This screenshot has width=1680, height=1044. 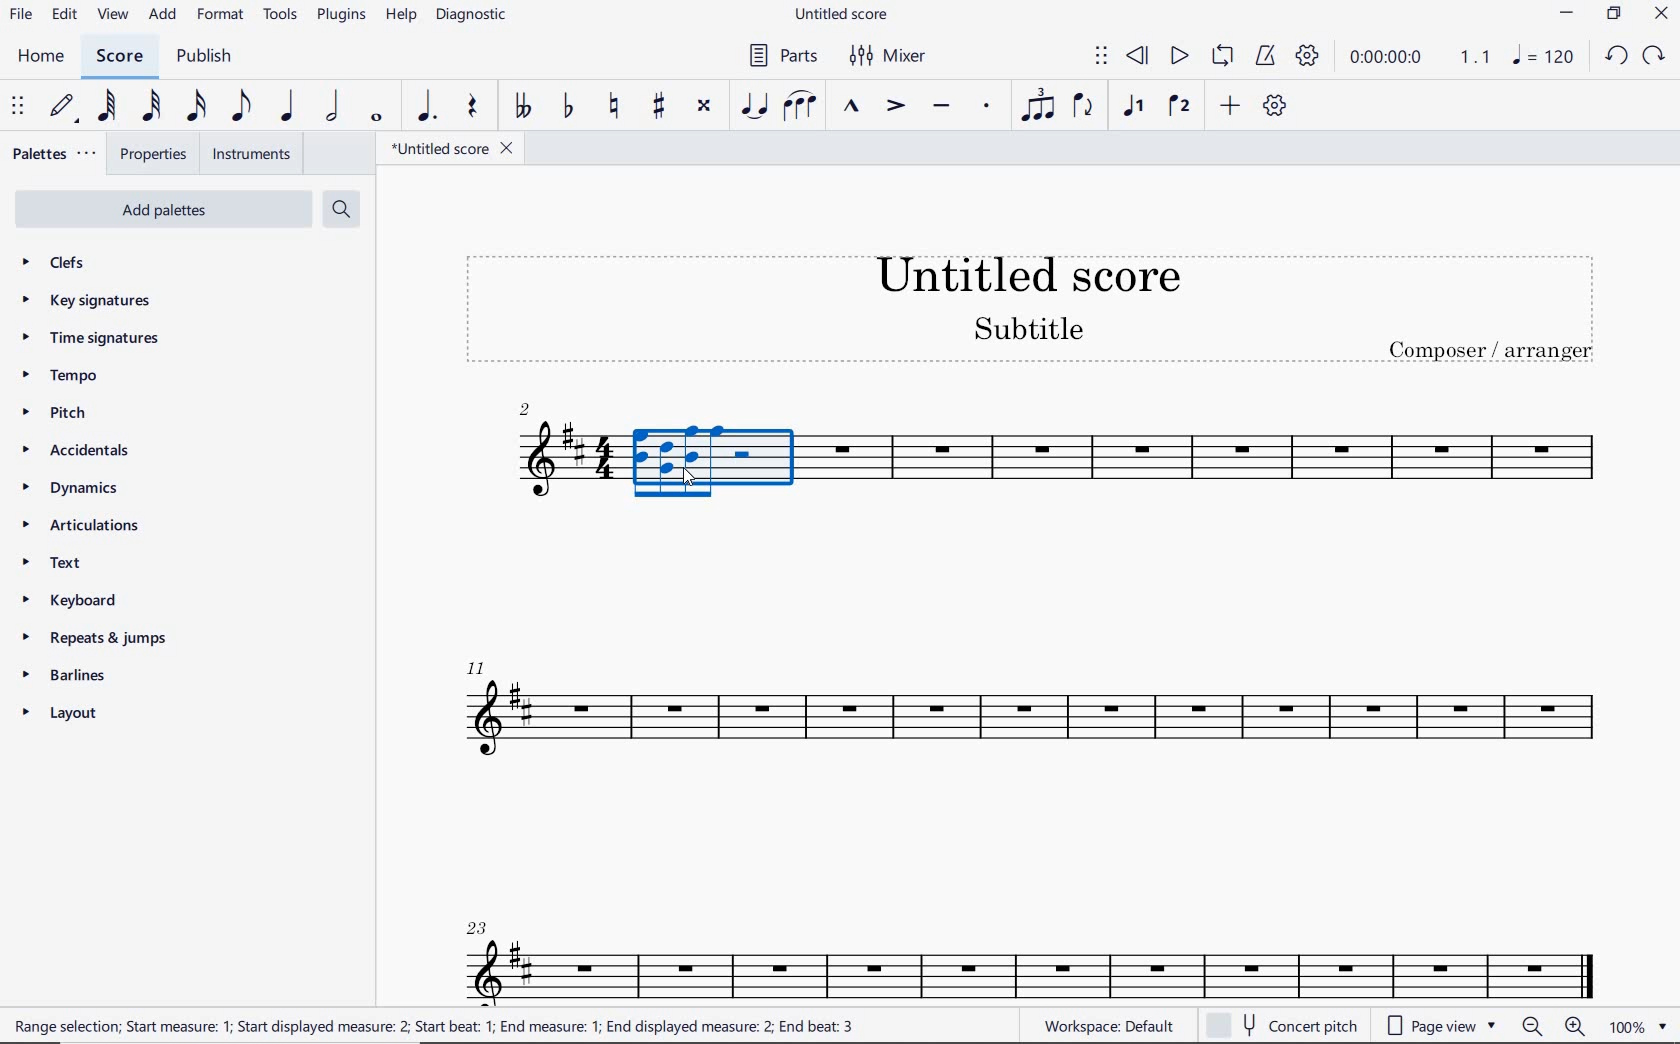 What do you see at coordinates (660, 106) in the screenshot?
I see `TOGGLE SHARP` at bounding box center [660, 106].